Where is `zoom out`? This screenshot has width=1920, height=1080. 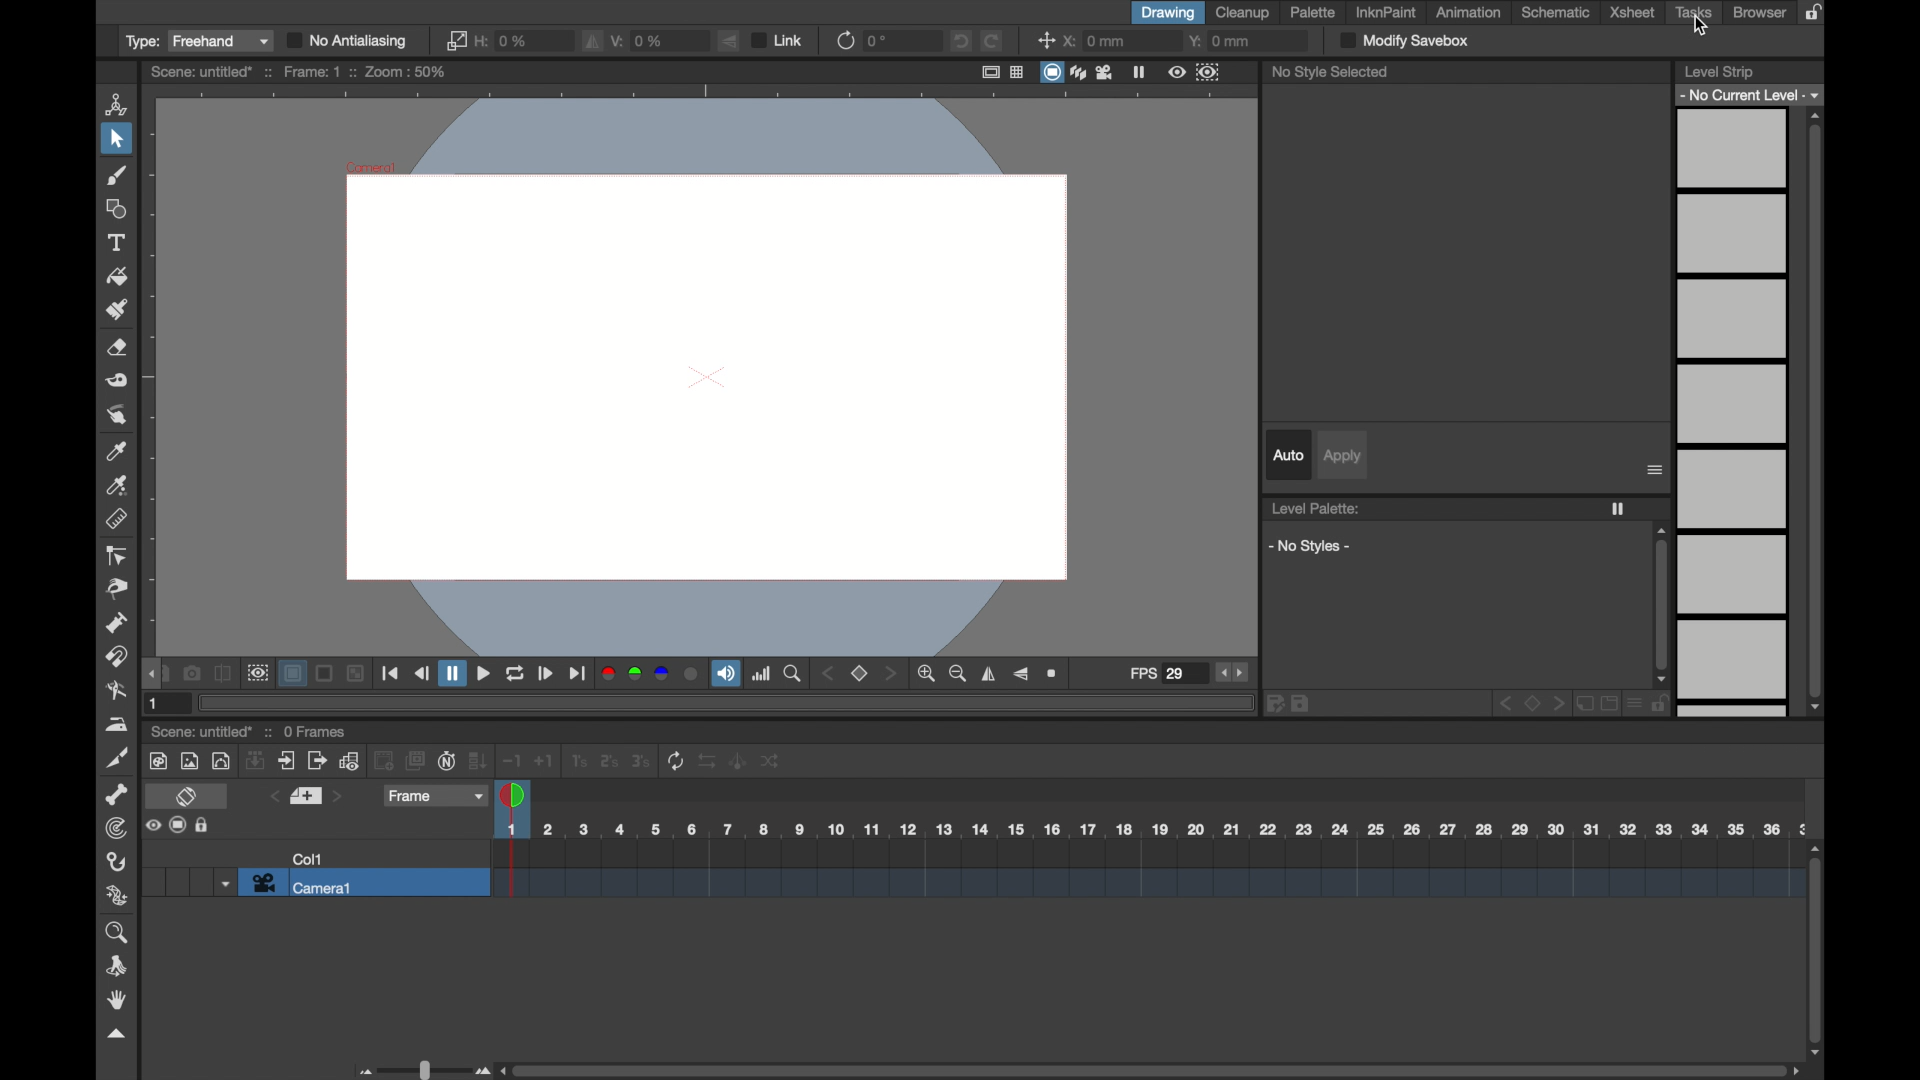 zoom out is located at coordinates (957, 674).